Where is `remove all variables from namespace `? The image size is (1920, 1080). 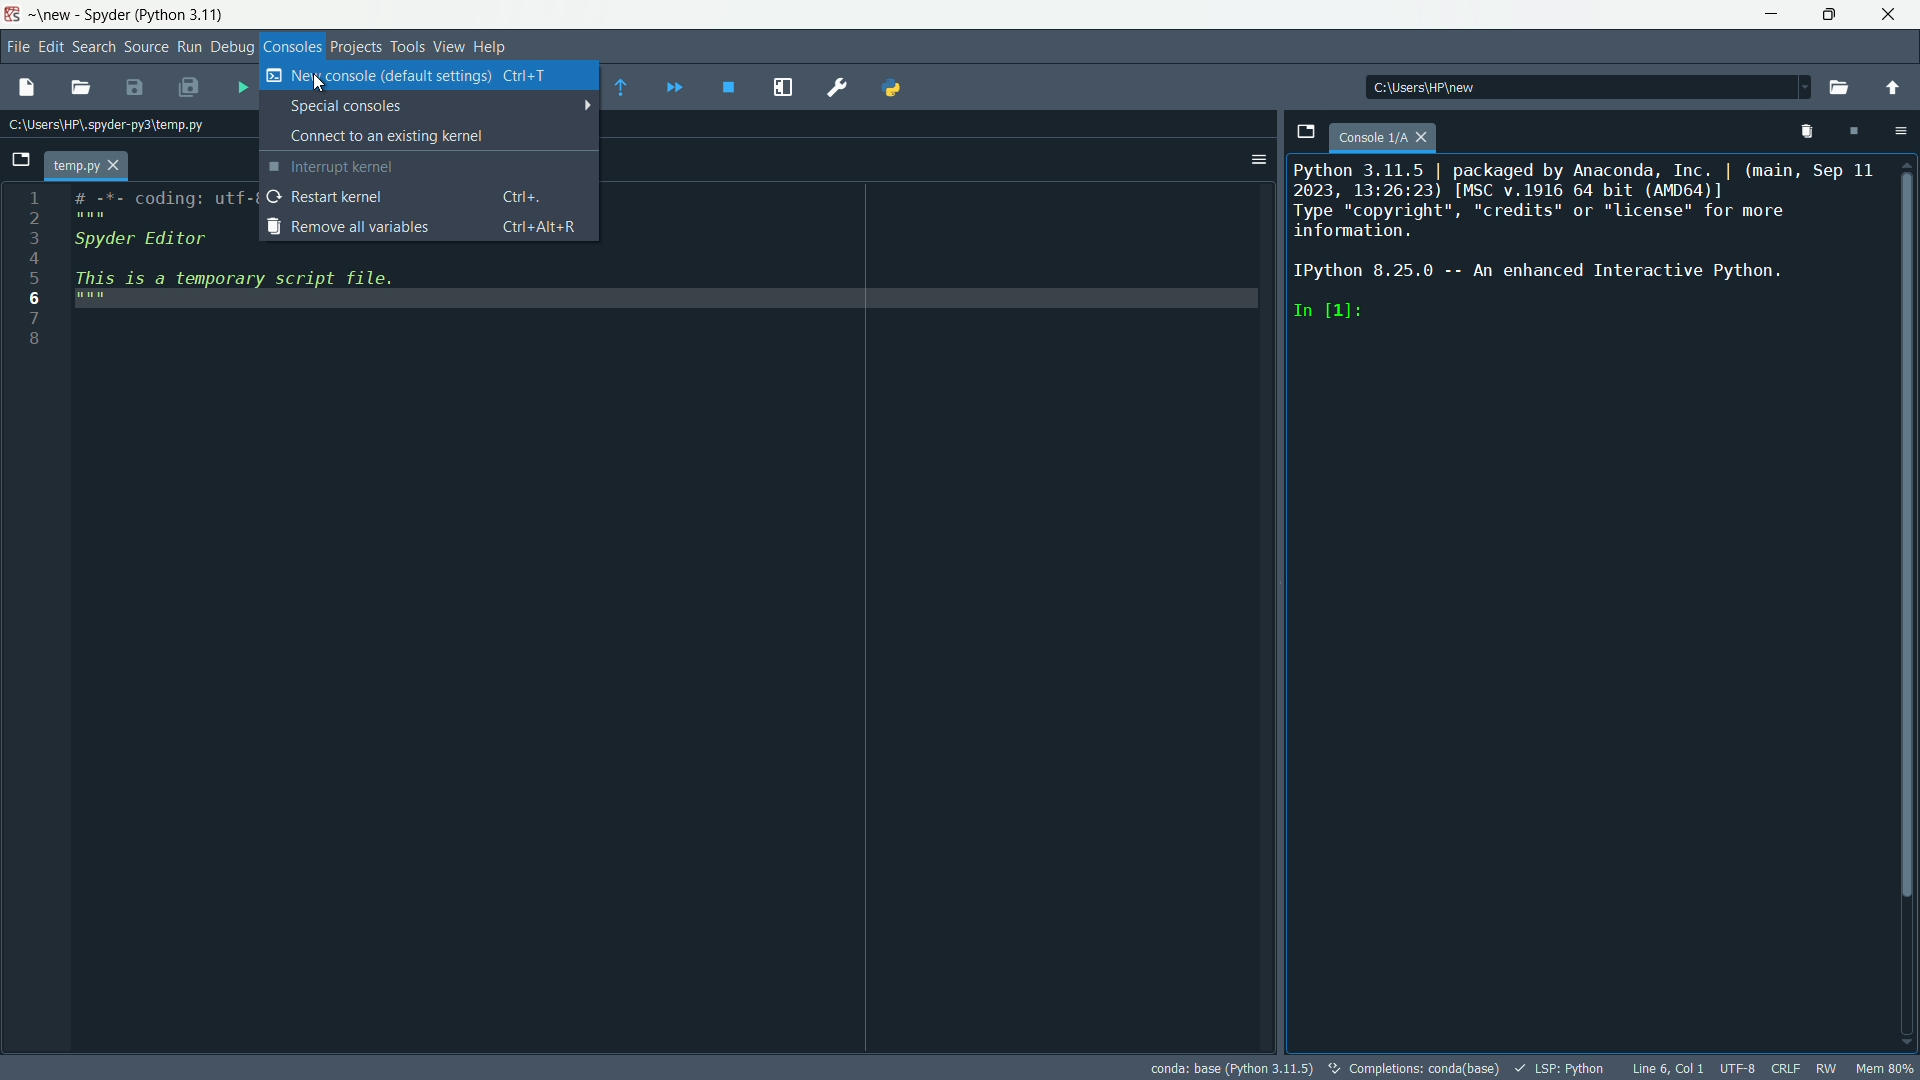
remove all variables from namespace  is located at coordinates (1806, 132).